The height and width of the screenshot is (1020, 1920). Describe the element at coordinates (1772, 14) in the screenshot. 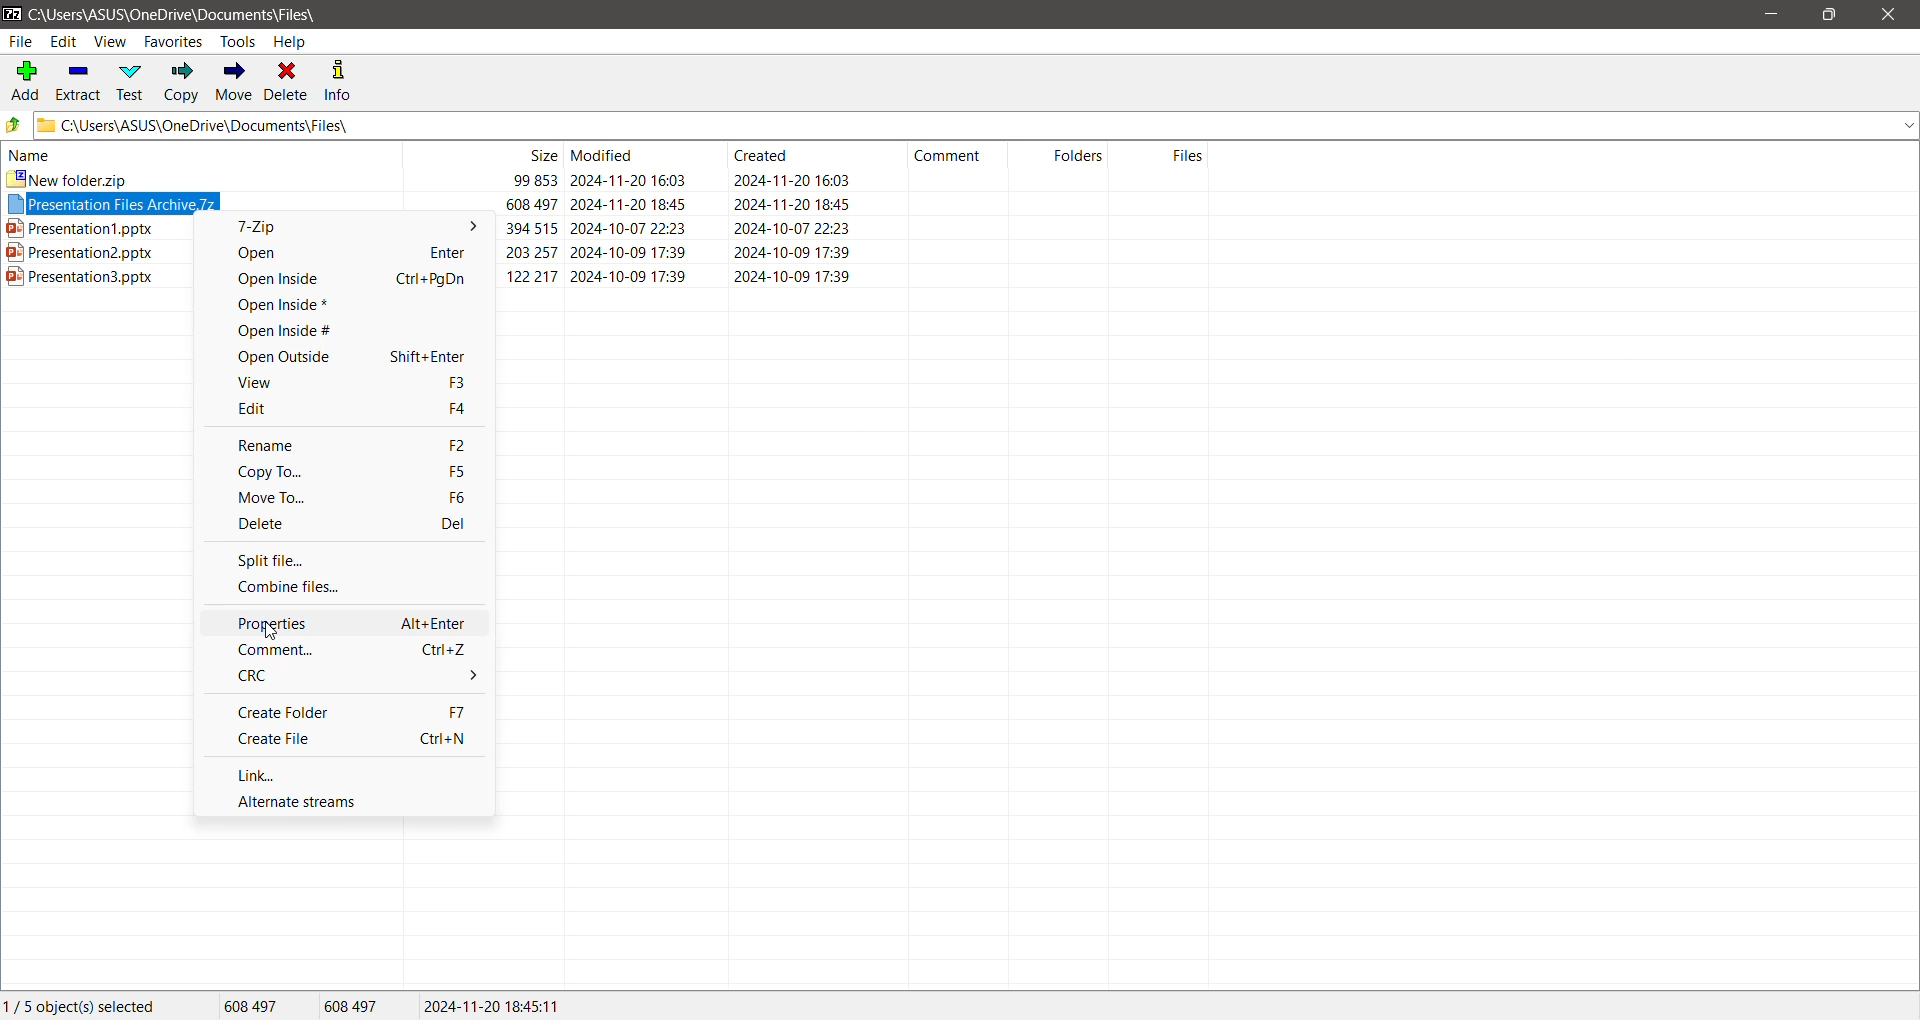

I see `Minimize` at that location.